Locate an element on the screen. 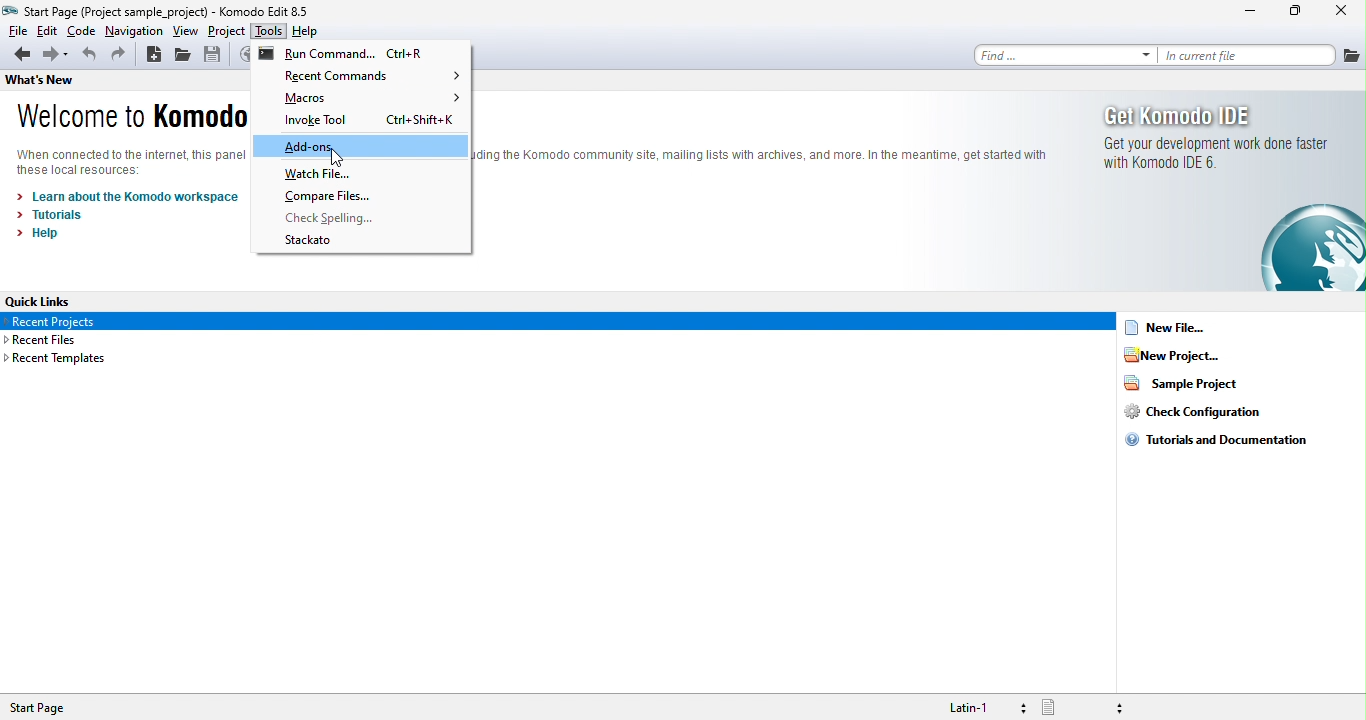  code is located at coordinates (81, 31).